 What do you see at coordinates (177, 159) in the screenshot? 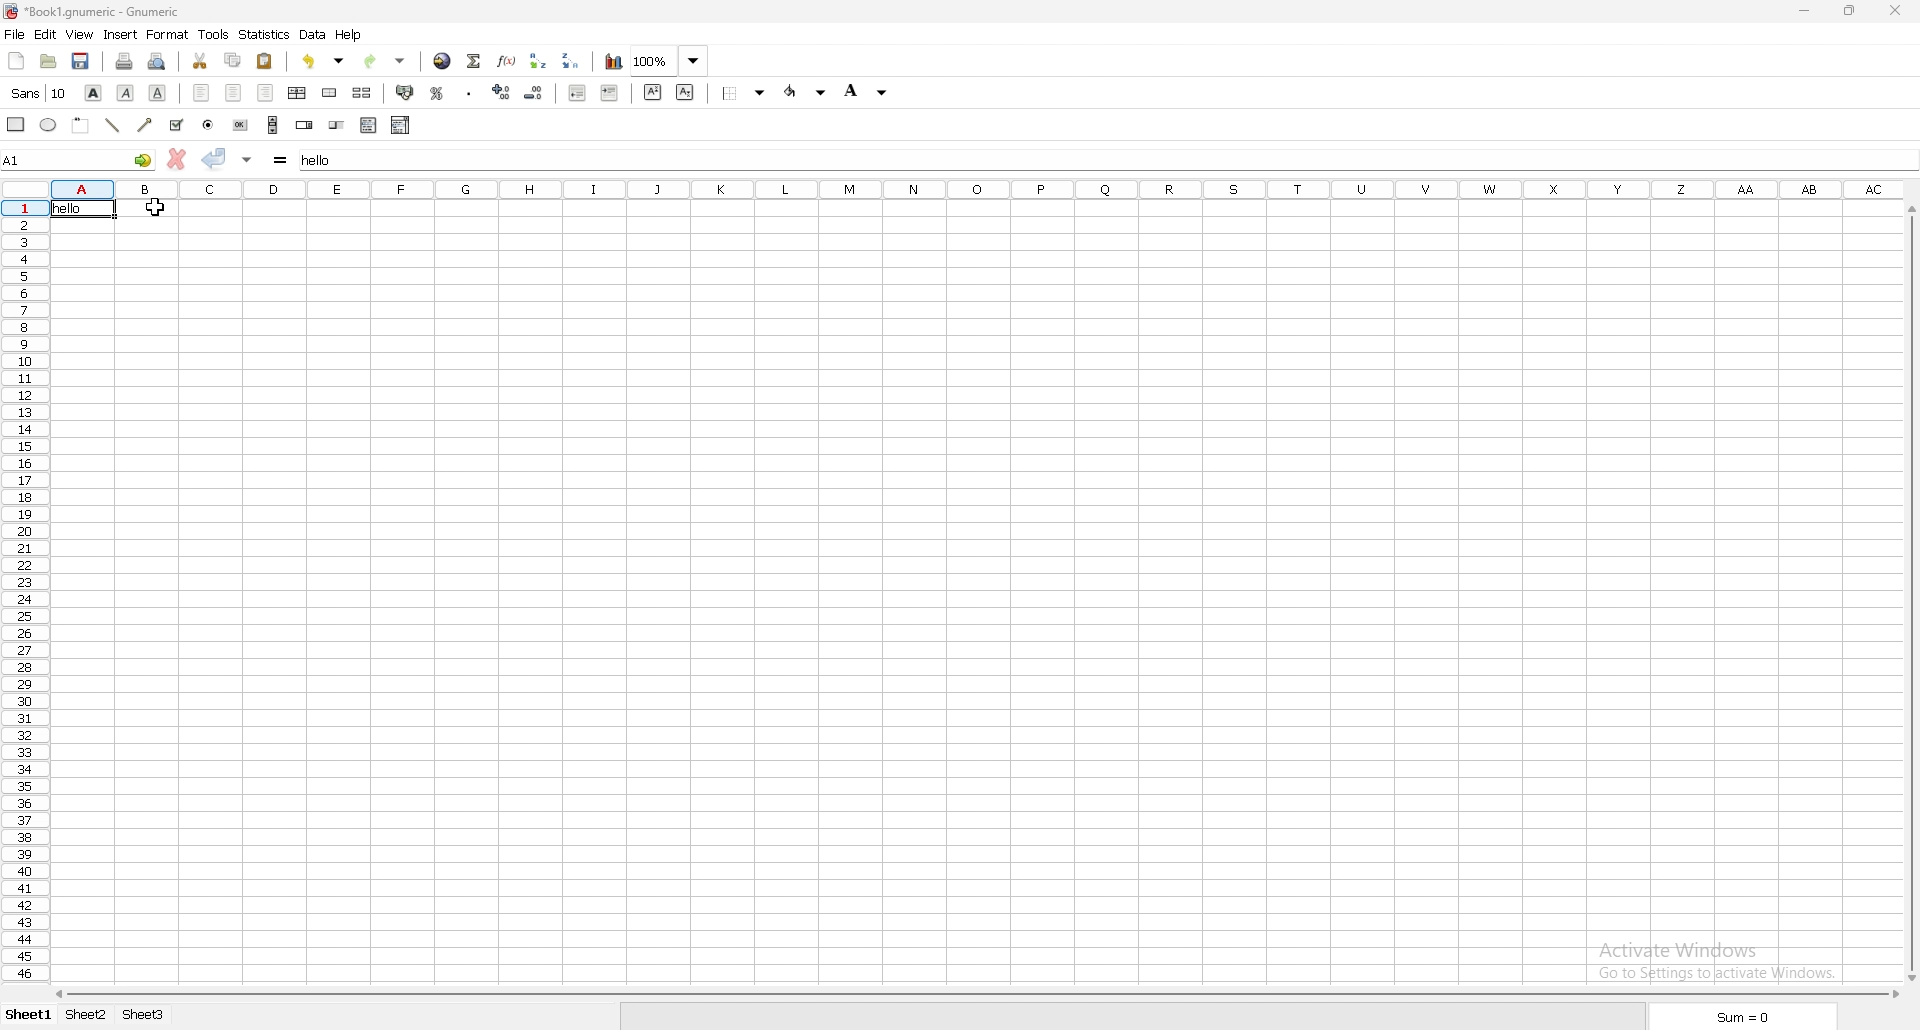
I see `cancel change` at bounding box center [177, 159].